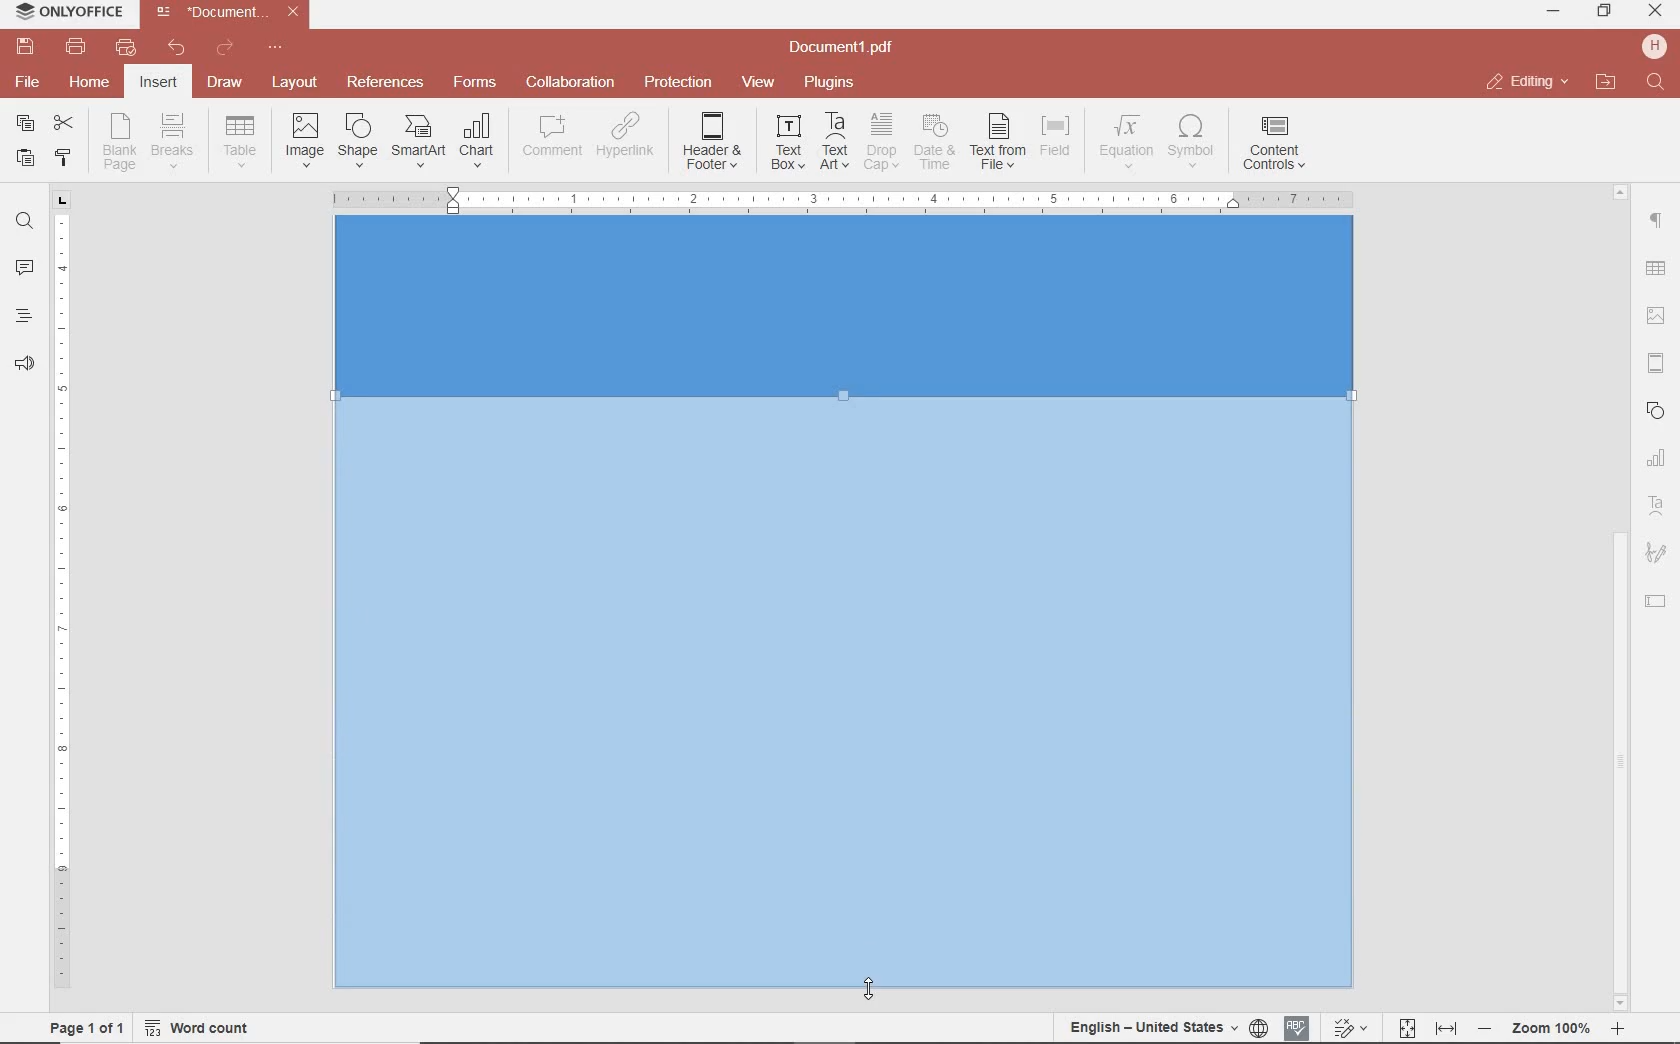  Describe the element at coordinates (1654, 270) in the screenshot. I see `` at that location.